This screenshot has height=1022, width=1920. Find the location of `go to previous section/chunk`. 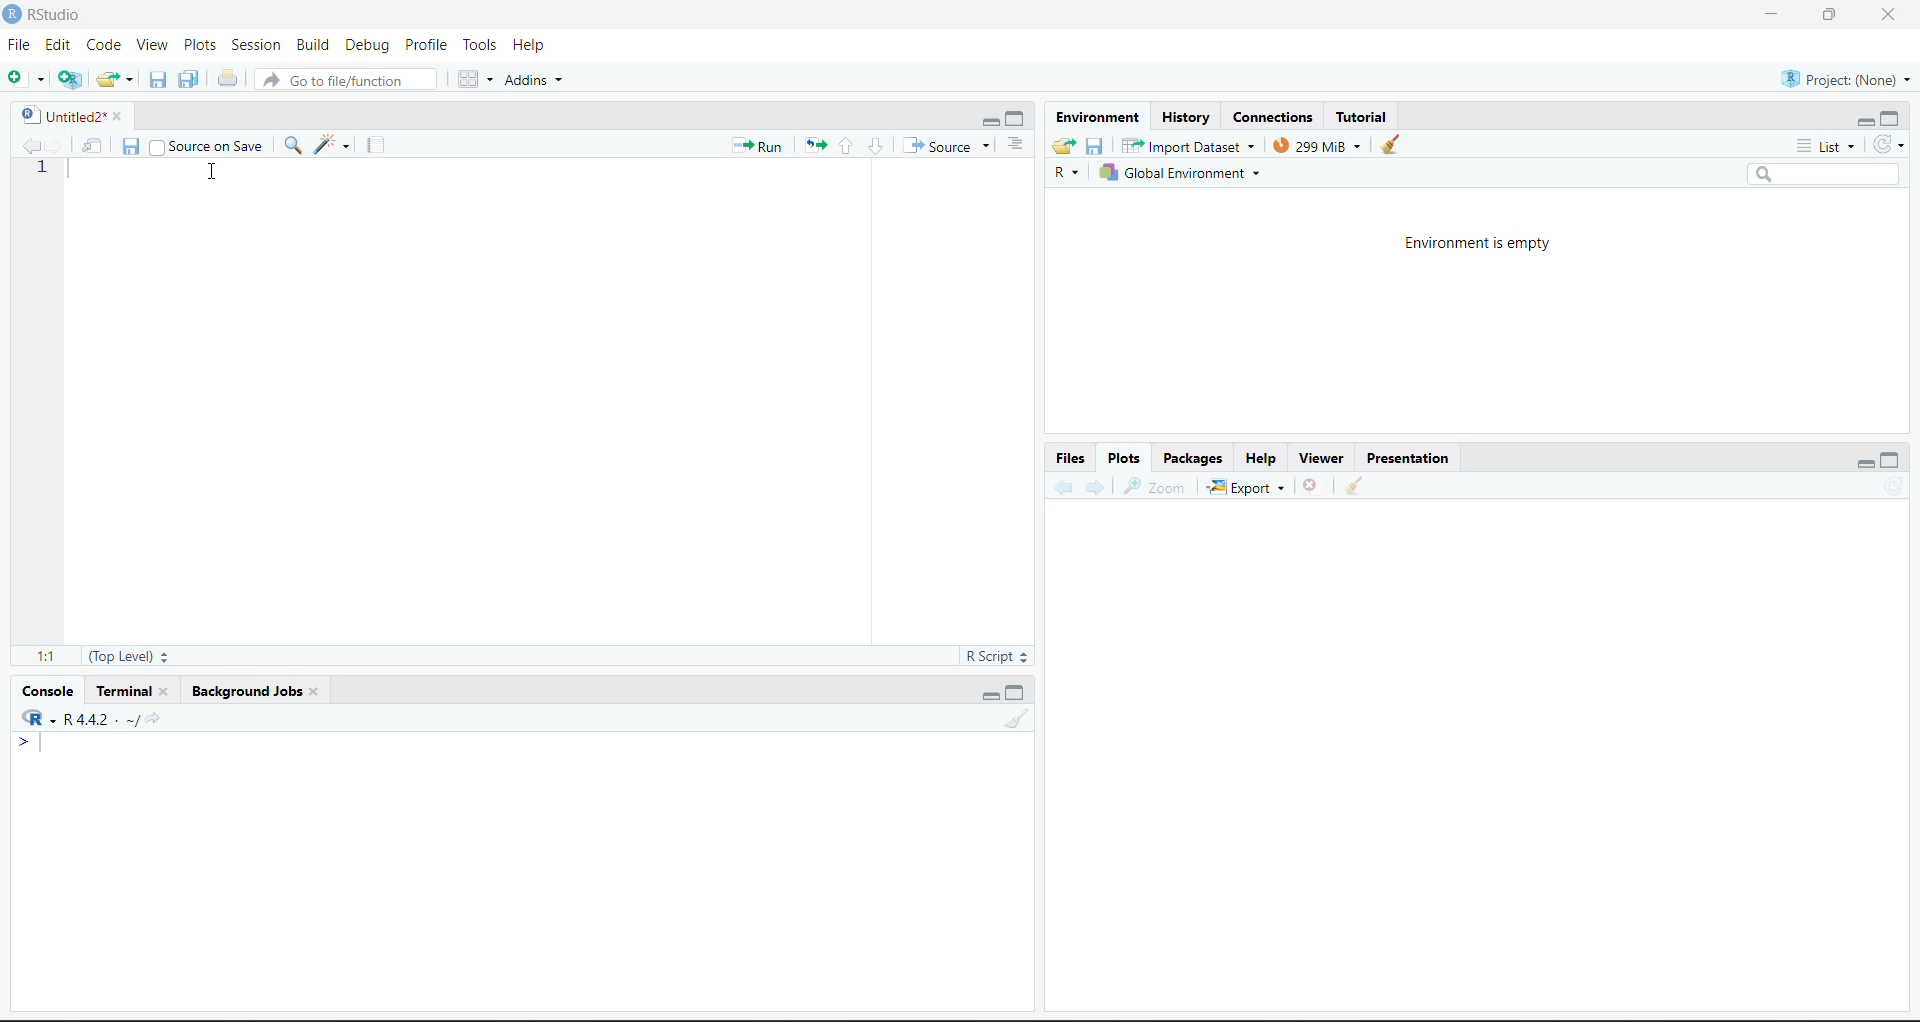

go to previous section/chunk is located at coordinates (844, 147).